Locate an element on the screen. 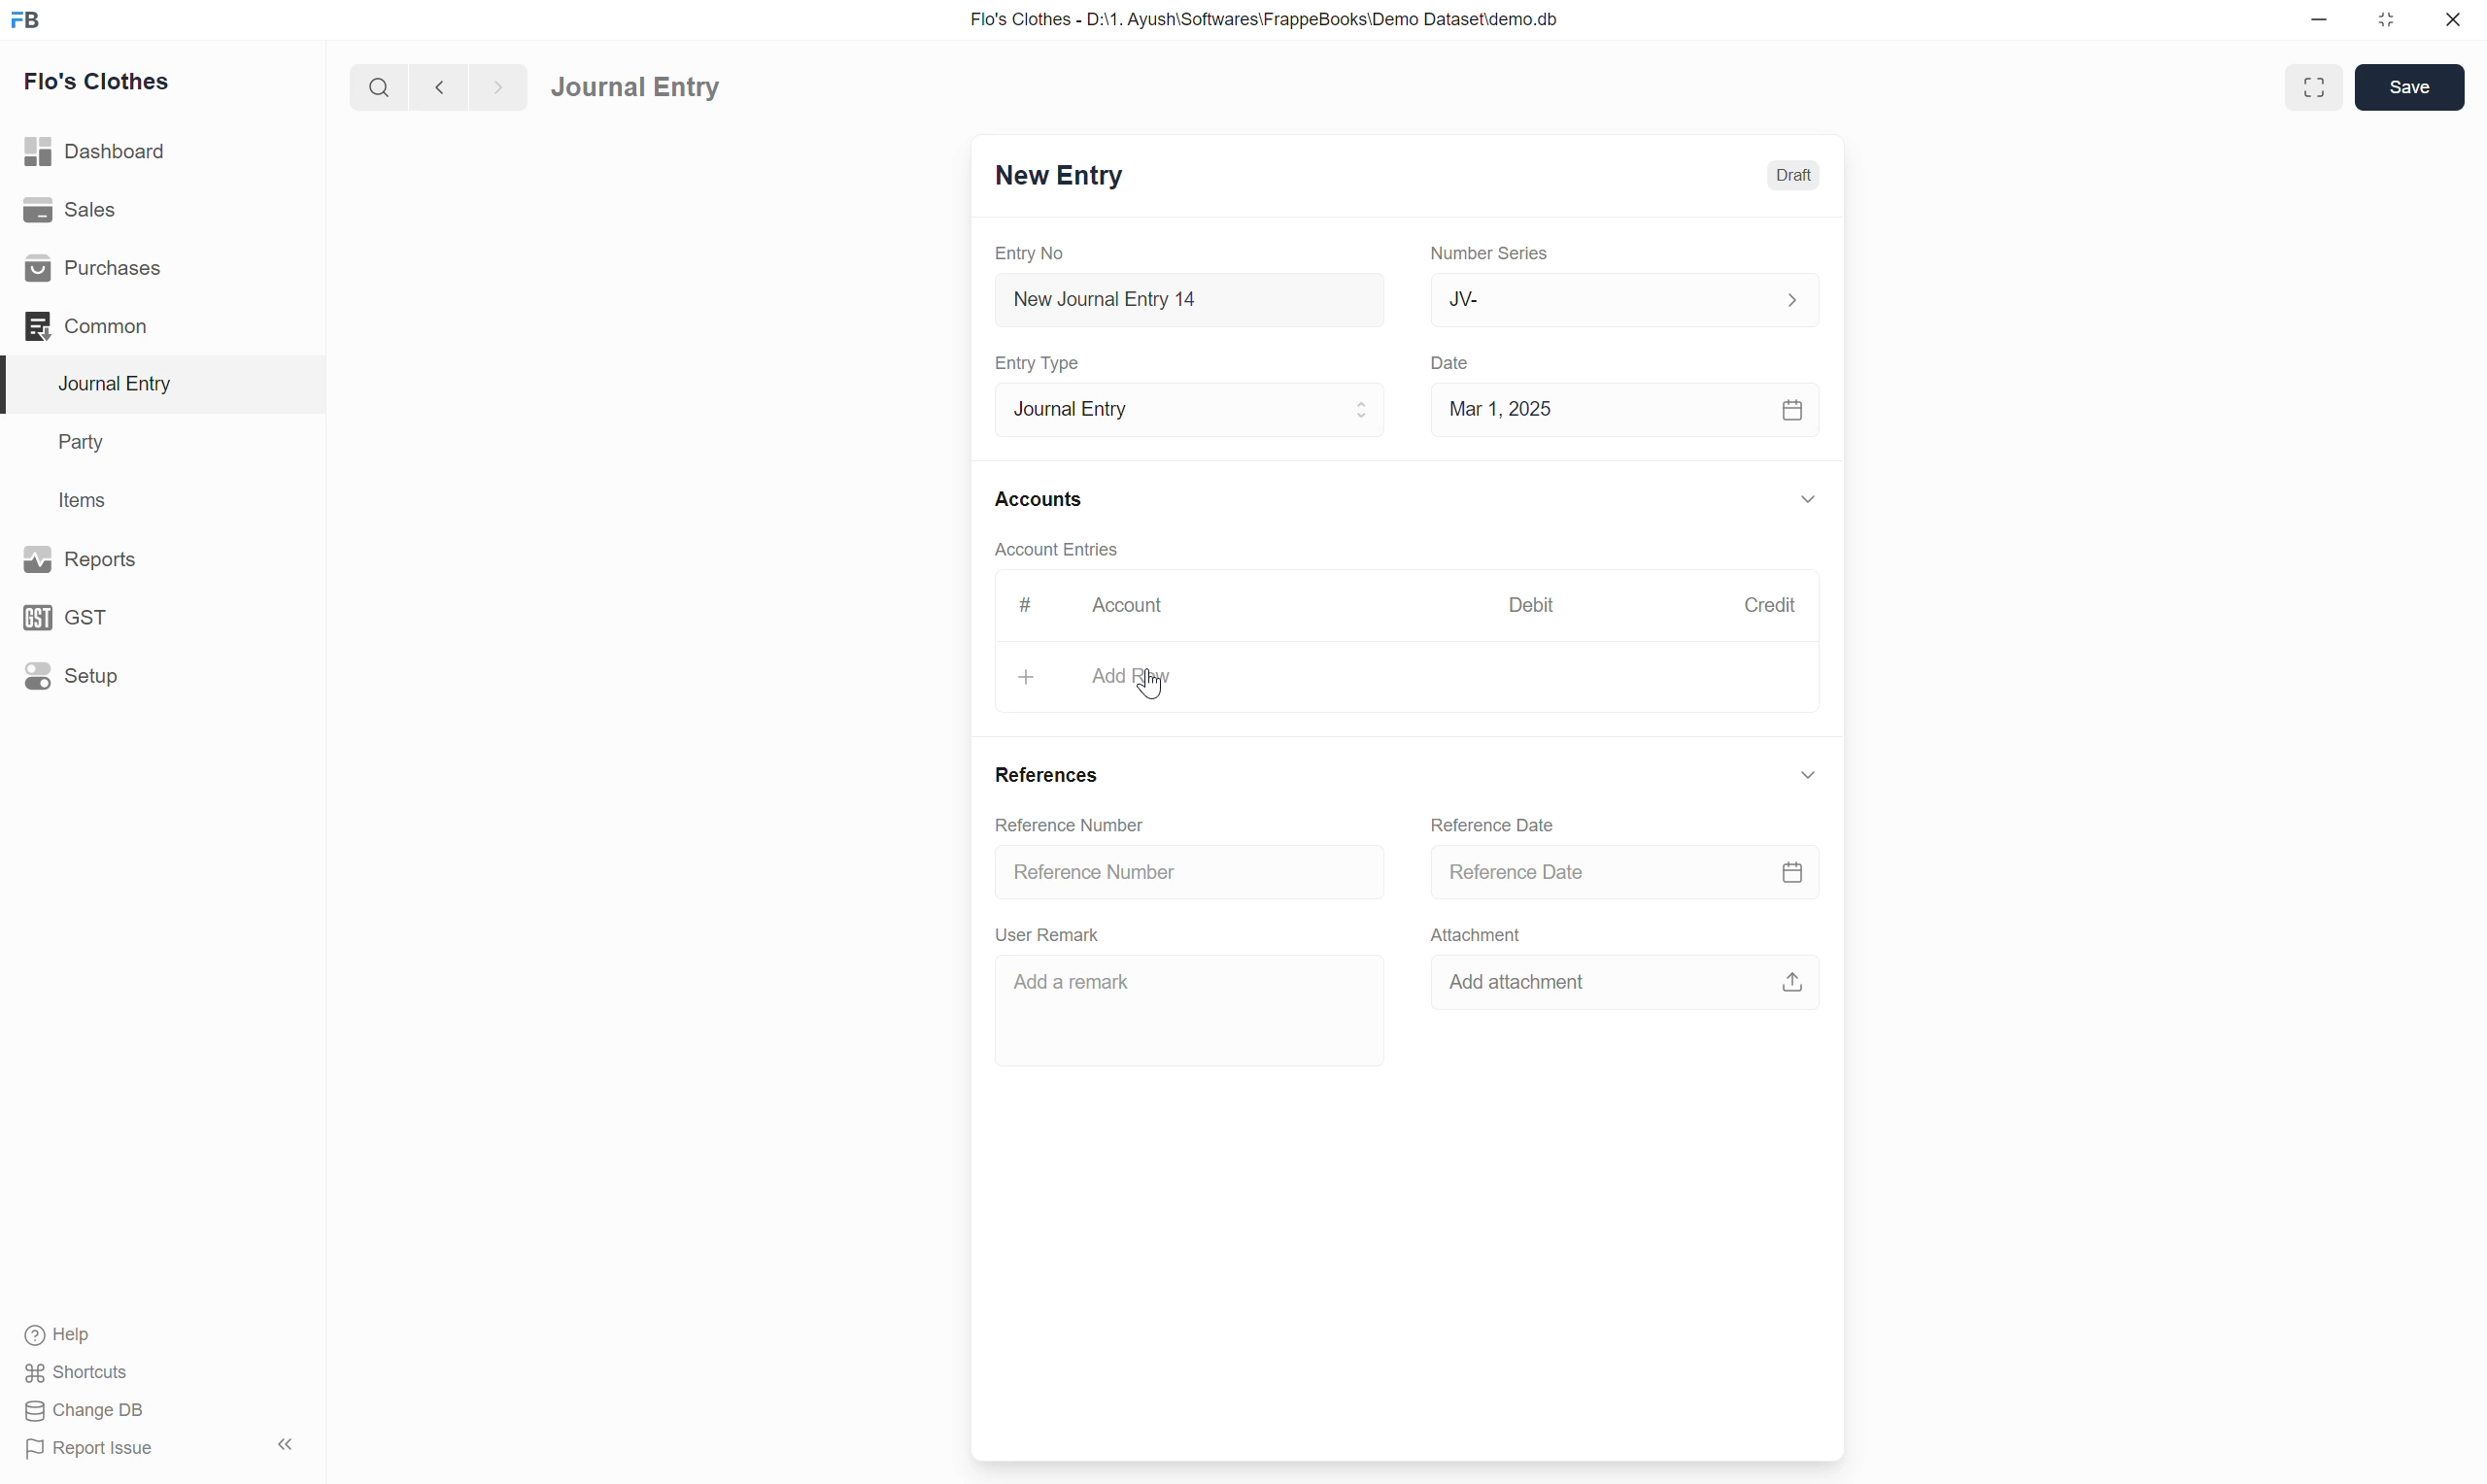 The image size is (2487, 1484). GST is located at coordinates (69, 618).